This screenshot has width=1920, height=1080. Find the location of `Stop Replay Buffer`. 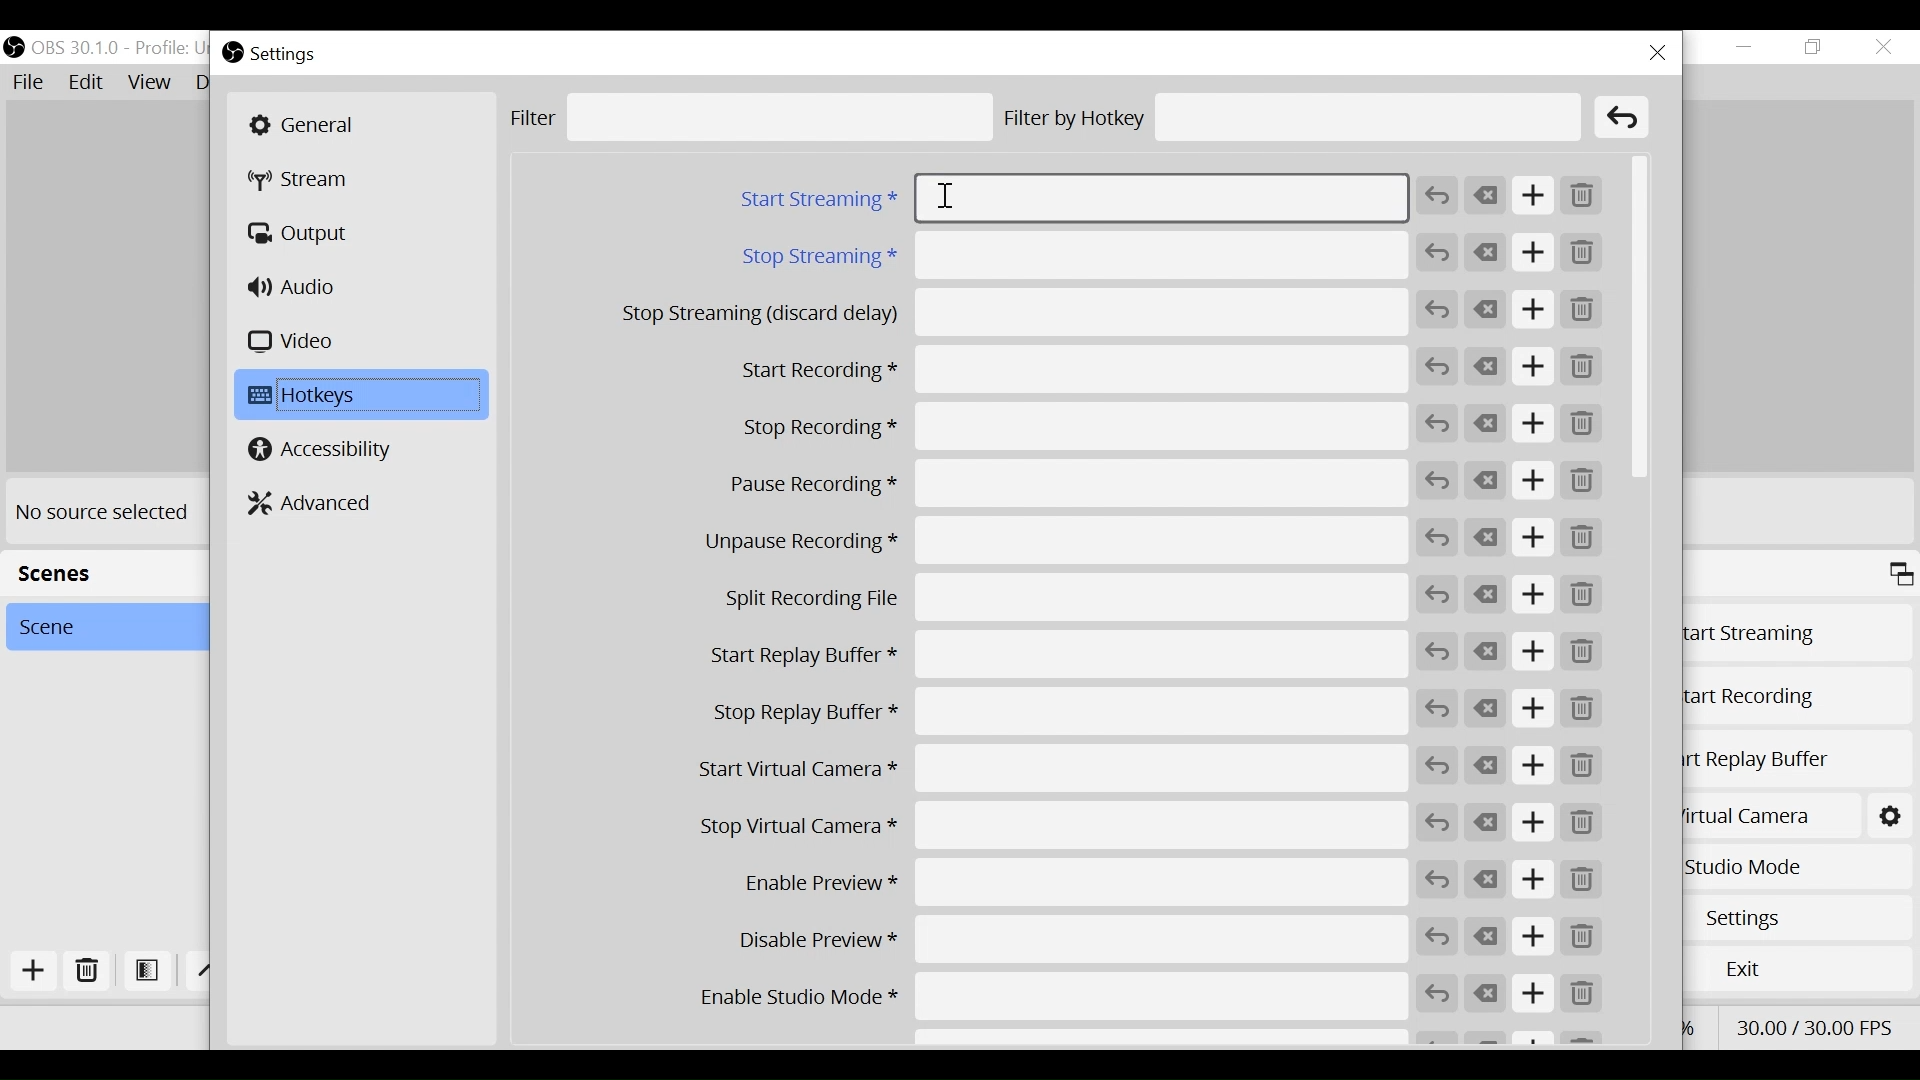

Stop Replay Buffer is located at coordinates (1053, 712).